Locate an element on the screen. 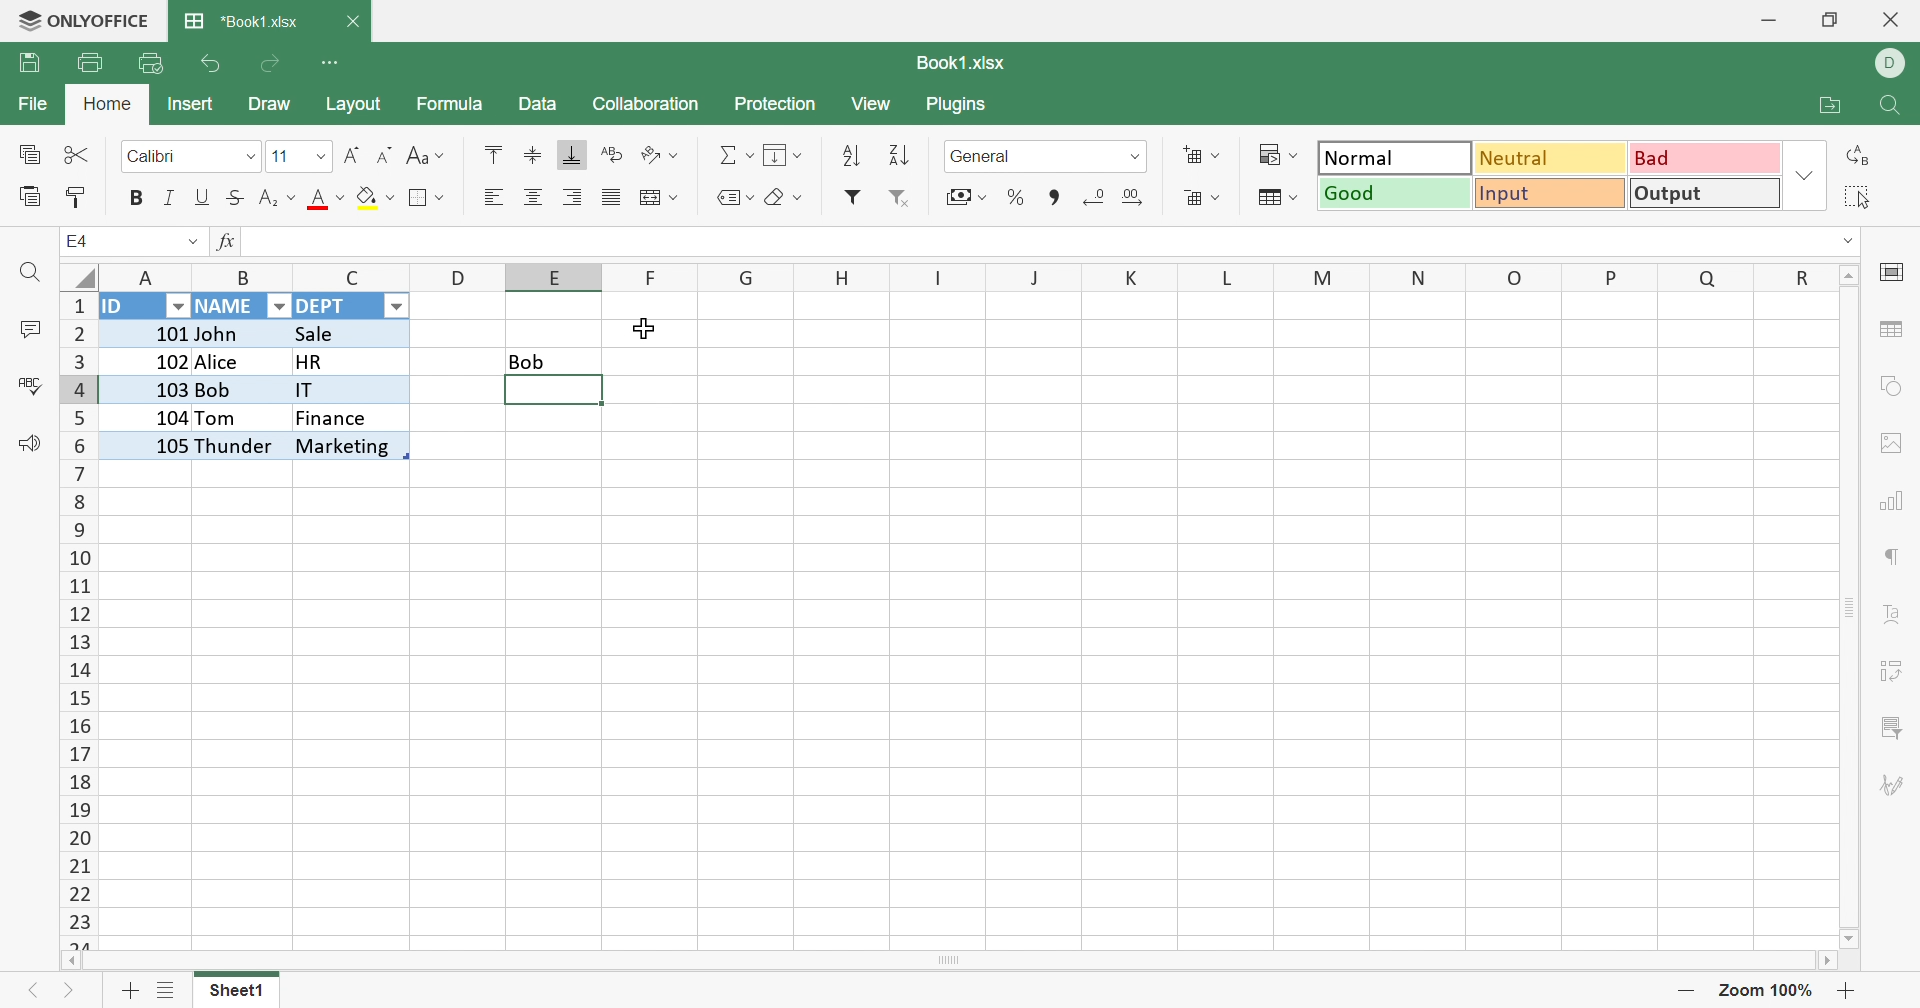 This screenshot has width=1920, height=1008. table settings is located at coordinates (1892, 330).